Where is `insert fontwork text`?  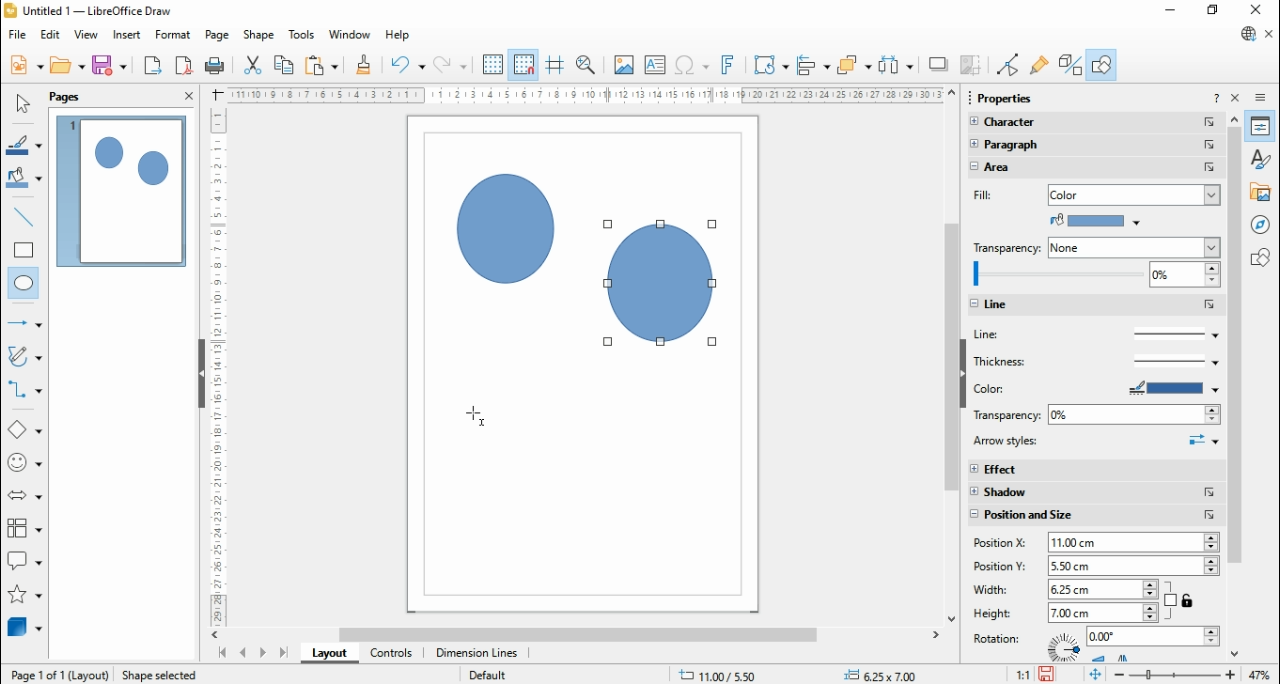 insert fontwork text is located at coordinates (728, 64).